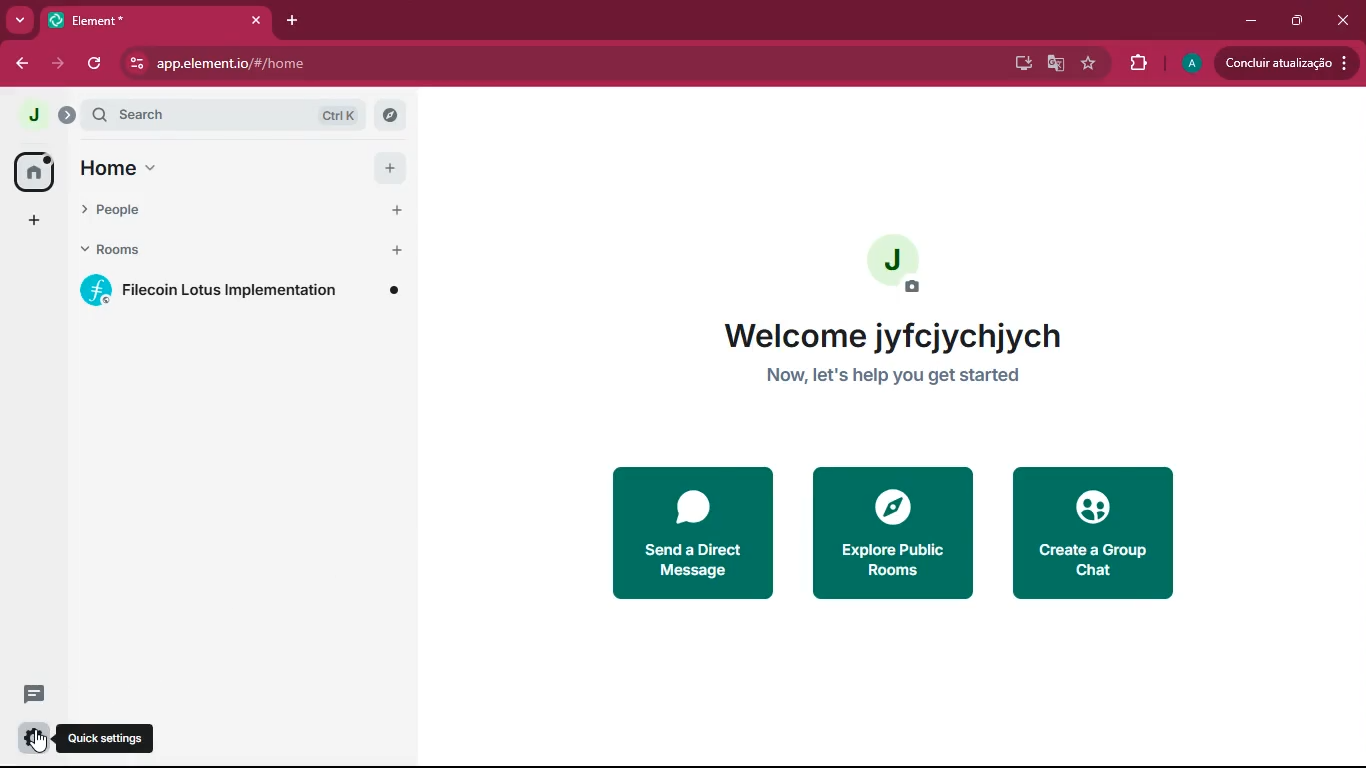 The width and height of the screenshot is (1366, 768). Describe the element at coordinates (245, 290) in the screenshot. I see `room` at that location.